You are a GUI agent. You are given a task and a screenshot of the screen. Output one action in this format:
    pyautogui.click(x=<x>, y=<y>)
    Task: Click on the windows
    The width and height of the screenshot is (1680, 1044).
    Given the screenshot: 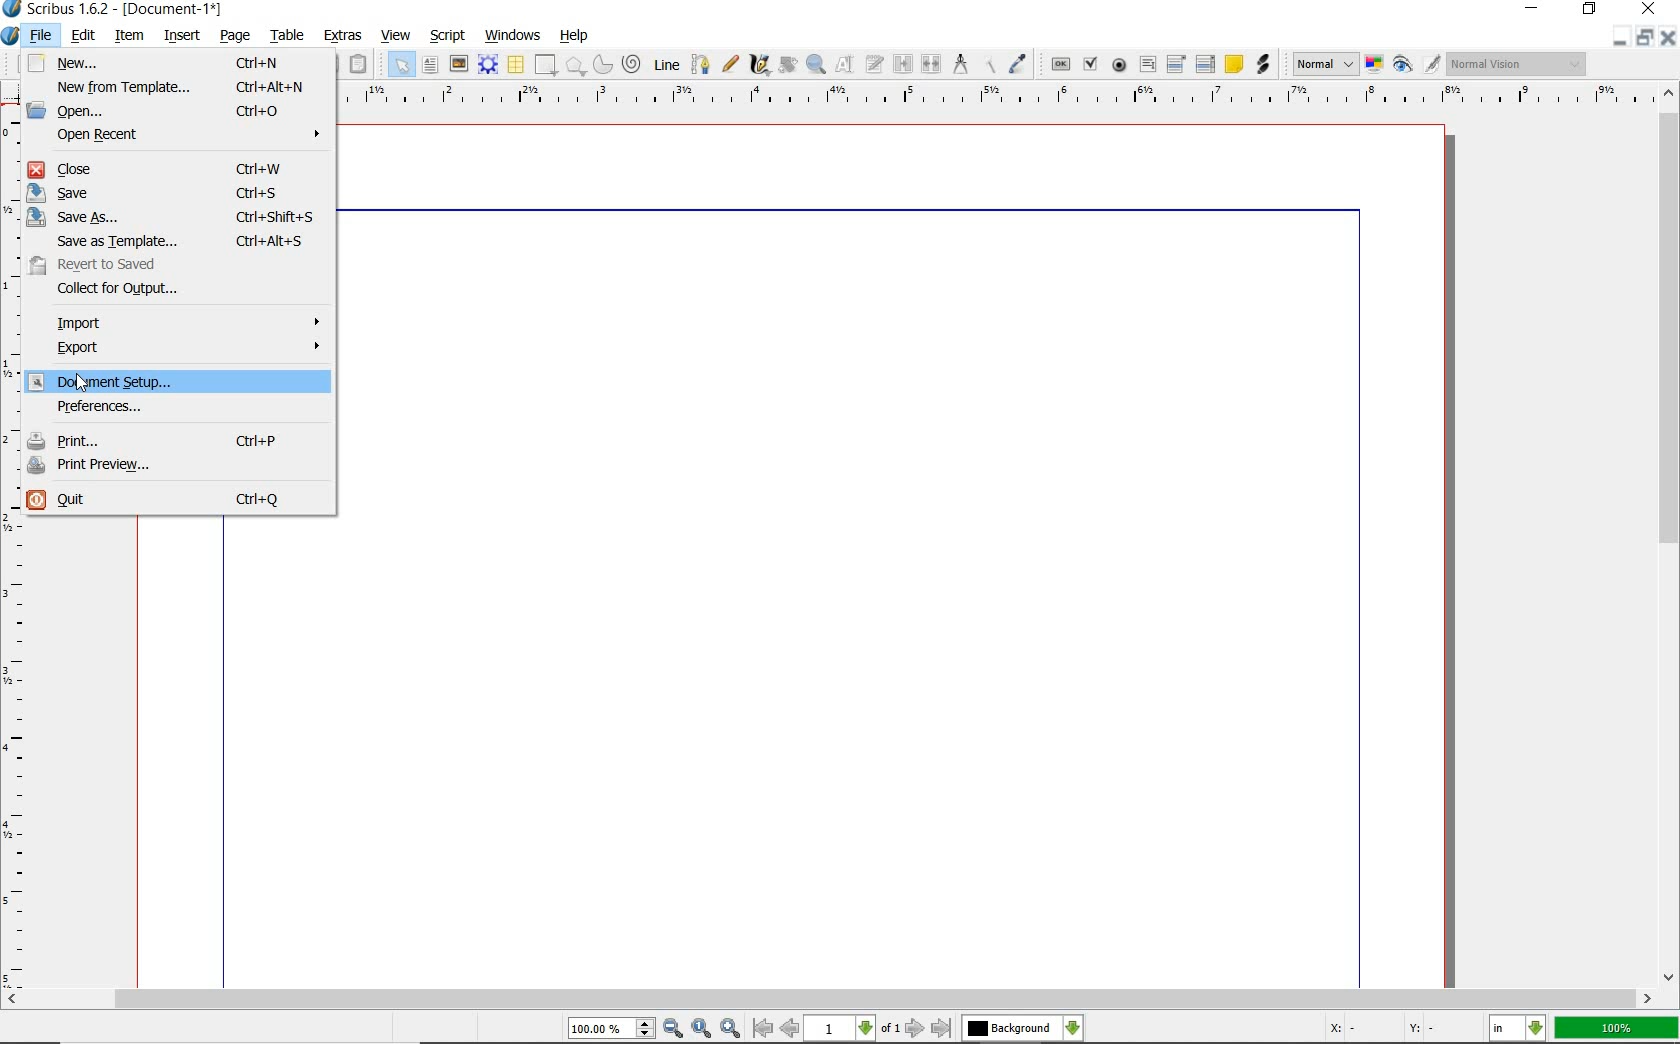 What is the action you would take?
    pyautogui.click(x=514, y=36)
    